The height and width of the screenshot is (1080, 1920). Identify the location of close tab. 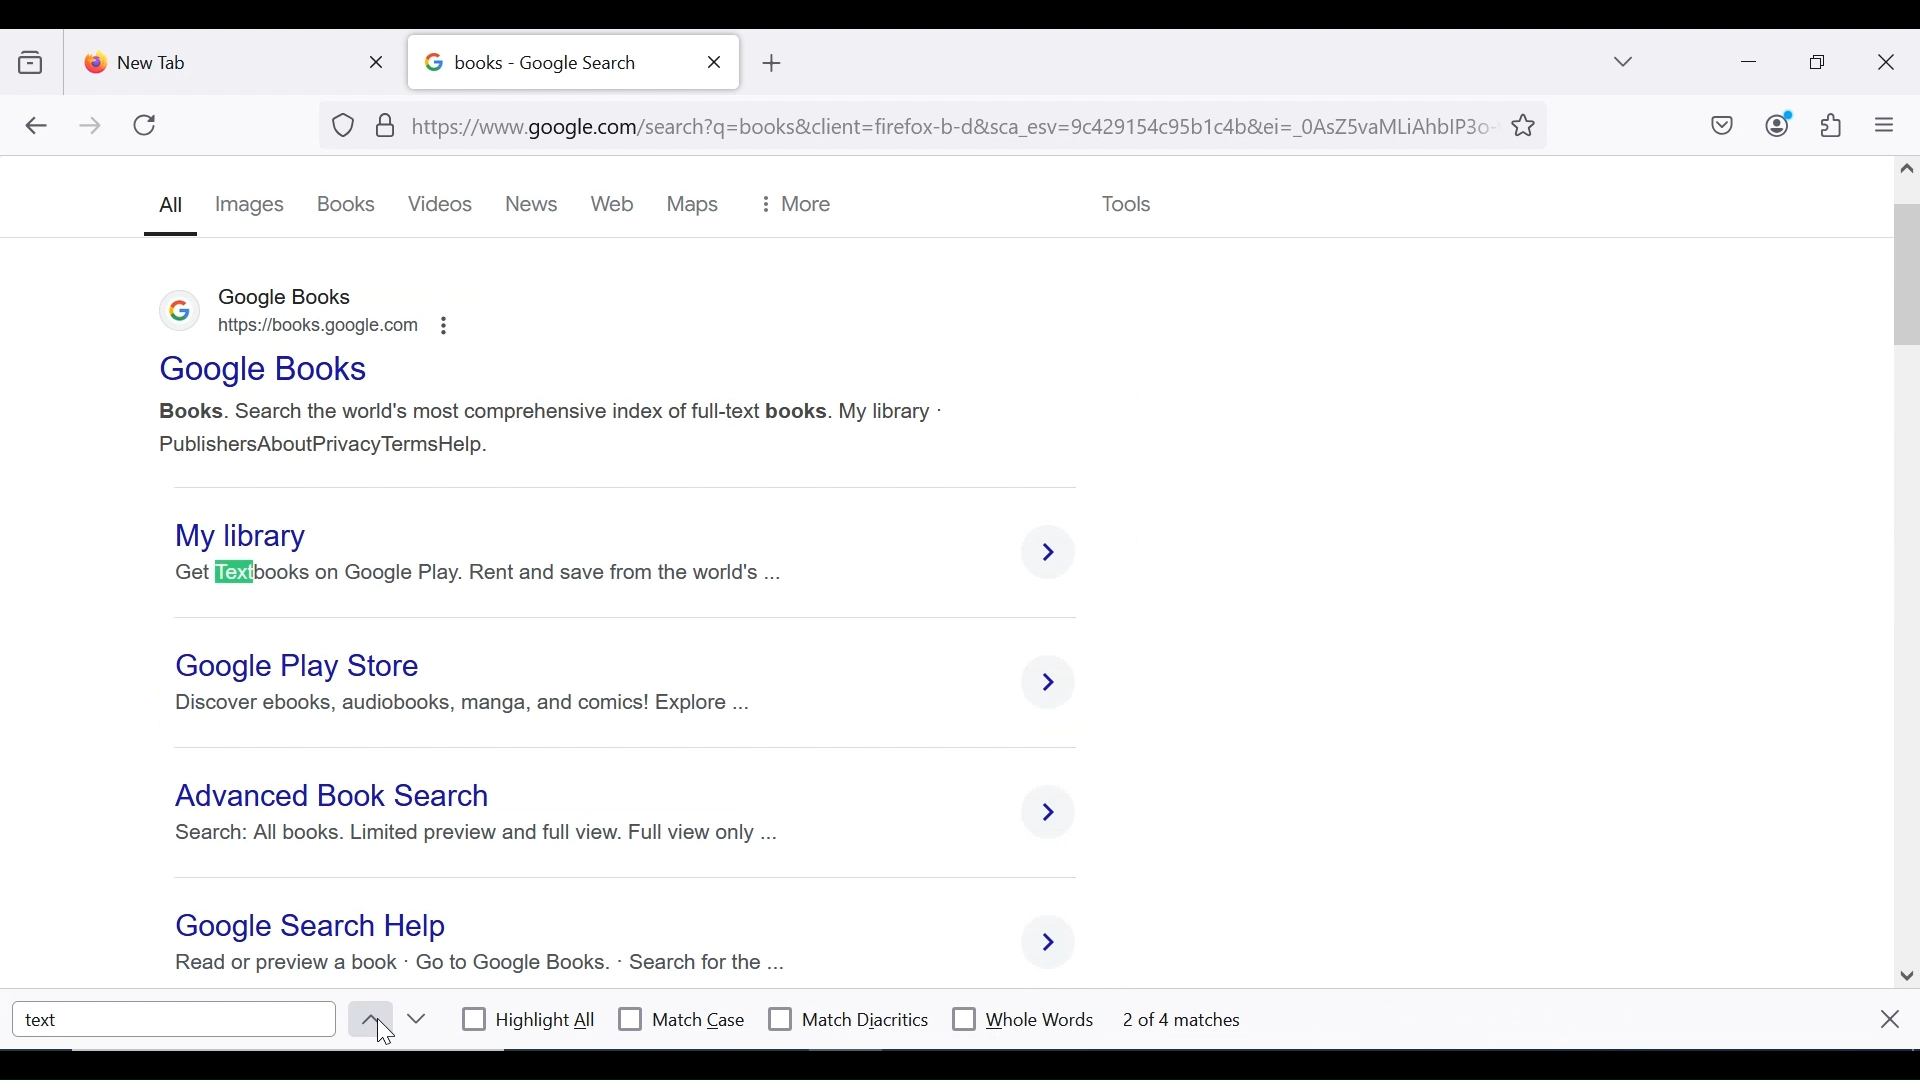
(381, 58).